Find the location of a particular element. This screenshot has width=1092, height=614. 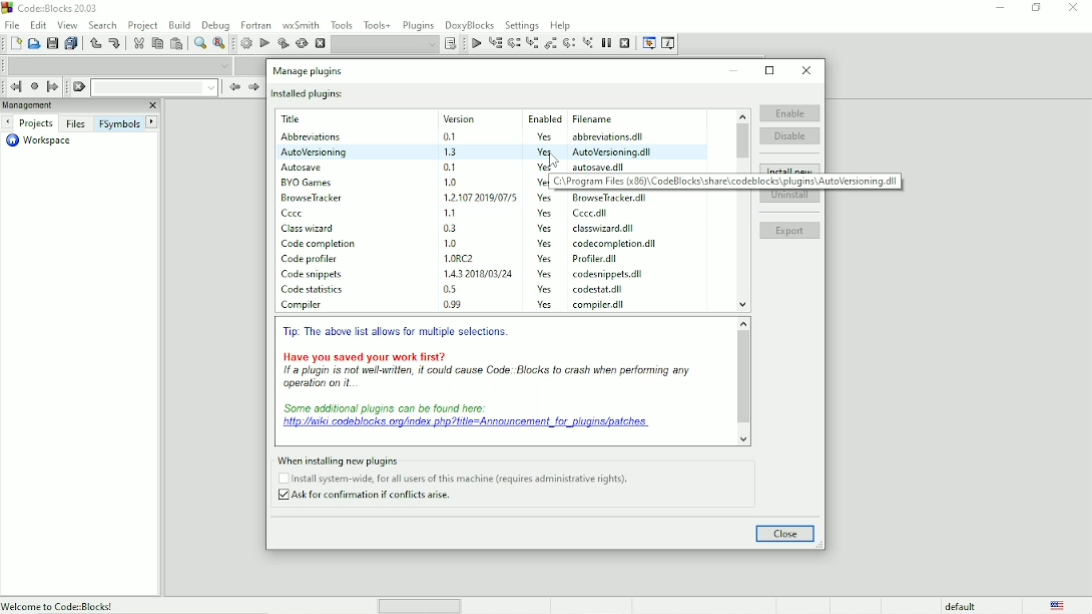

Various info is located at coordinates (669, 43).